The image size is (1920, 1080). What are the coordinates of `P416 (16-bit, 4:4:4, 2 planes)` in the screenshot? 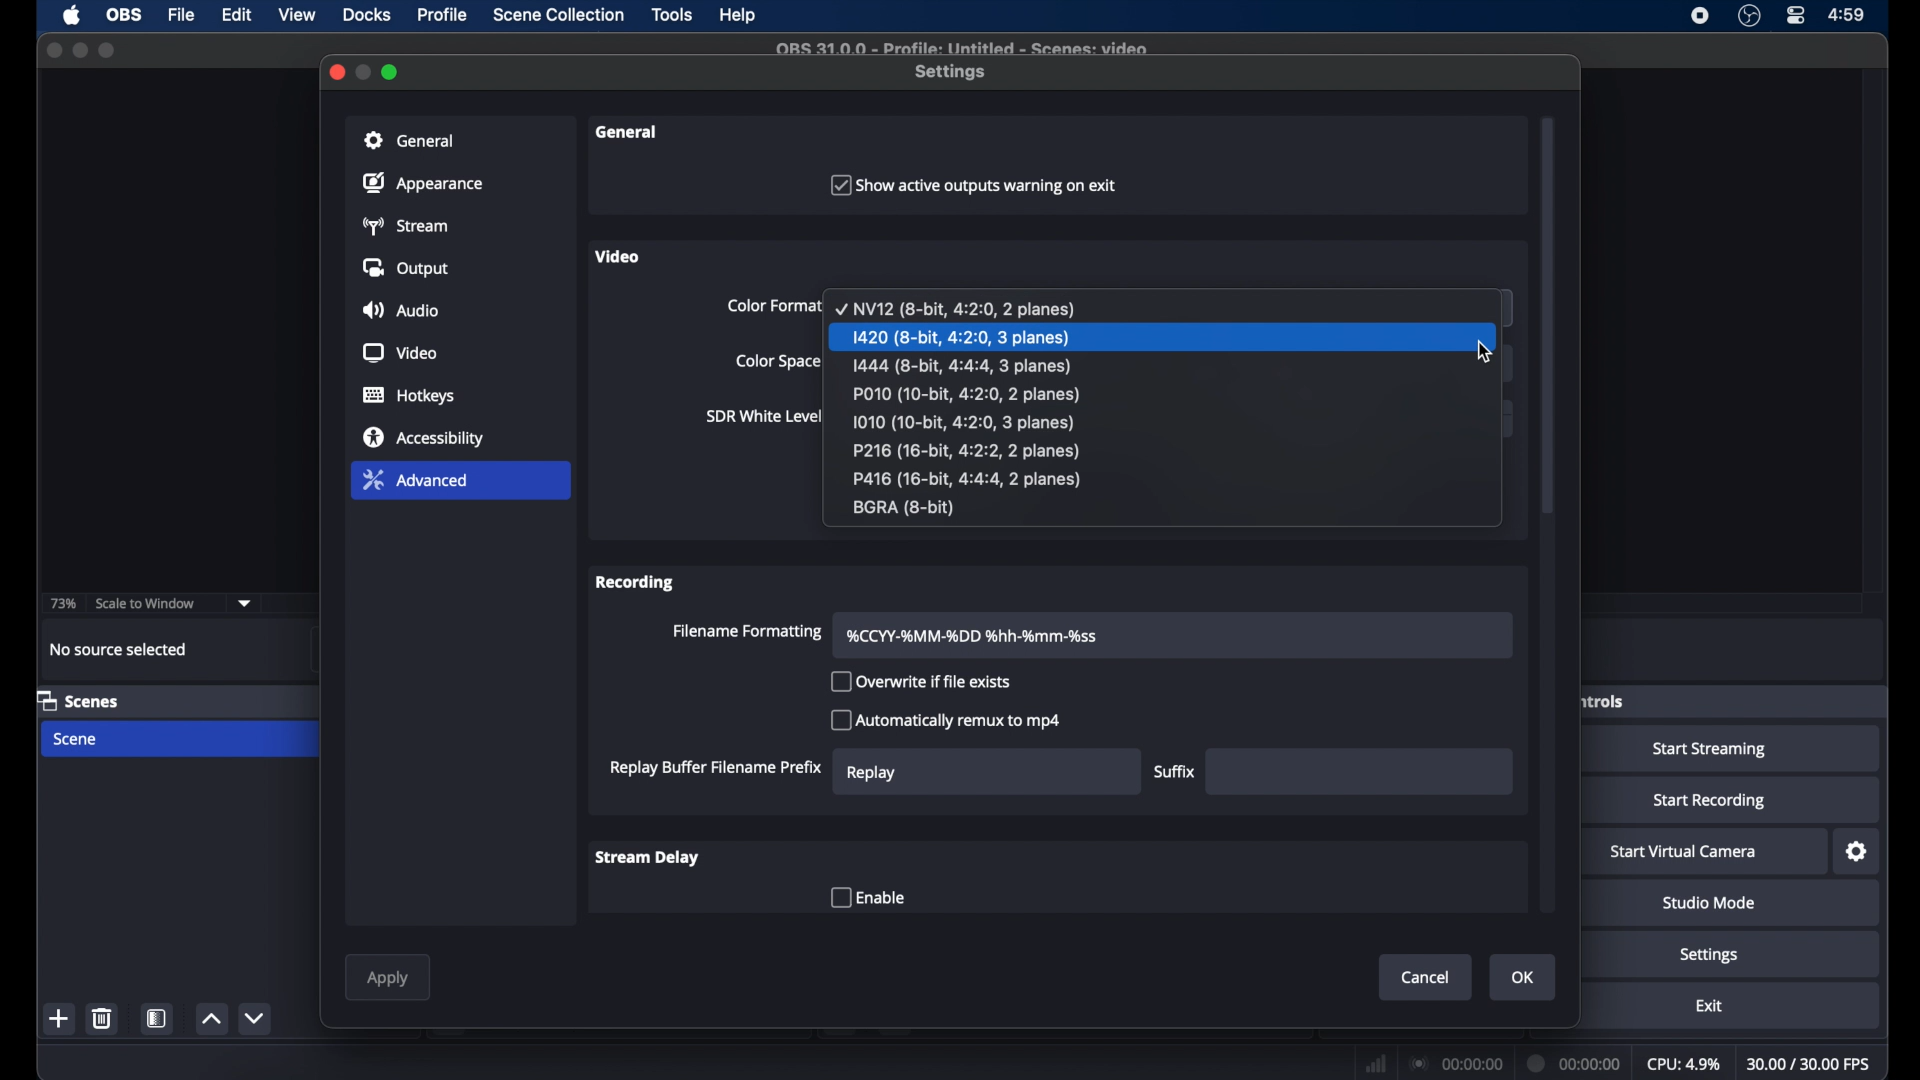 It's located at (968, 479).